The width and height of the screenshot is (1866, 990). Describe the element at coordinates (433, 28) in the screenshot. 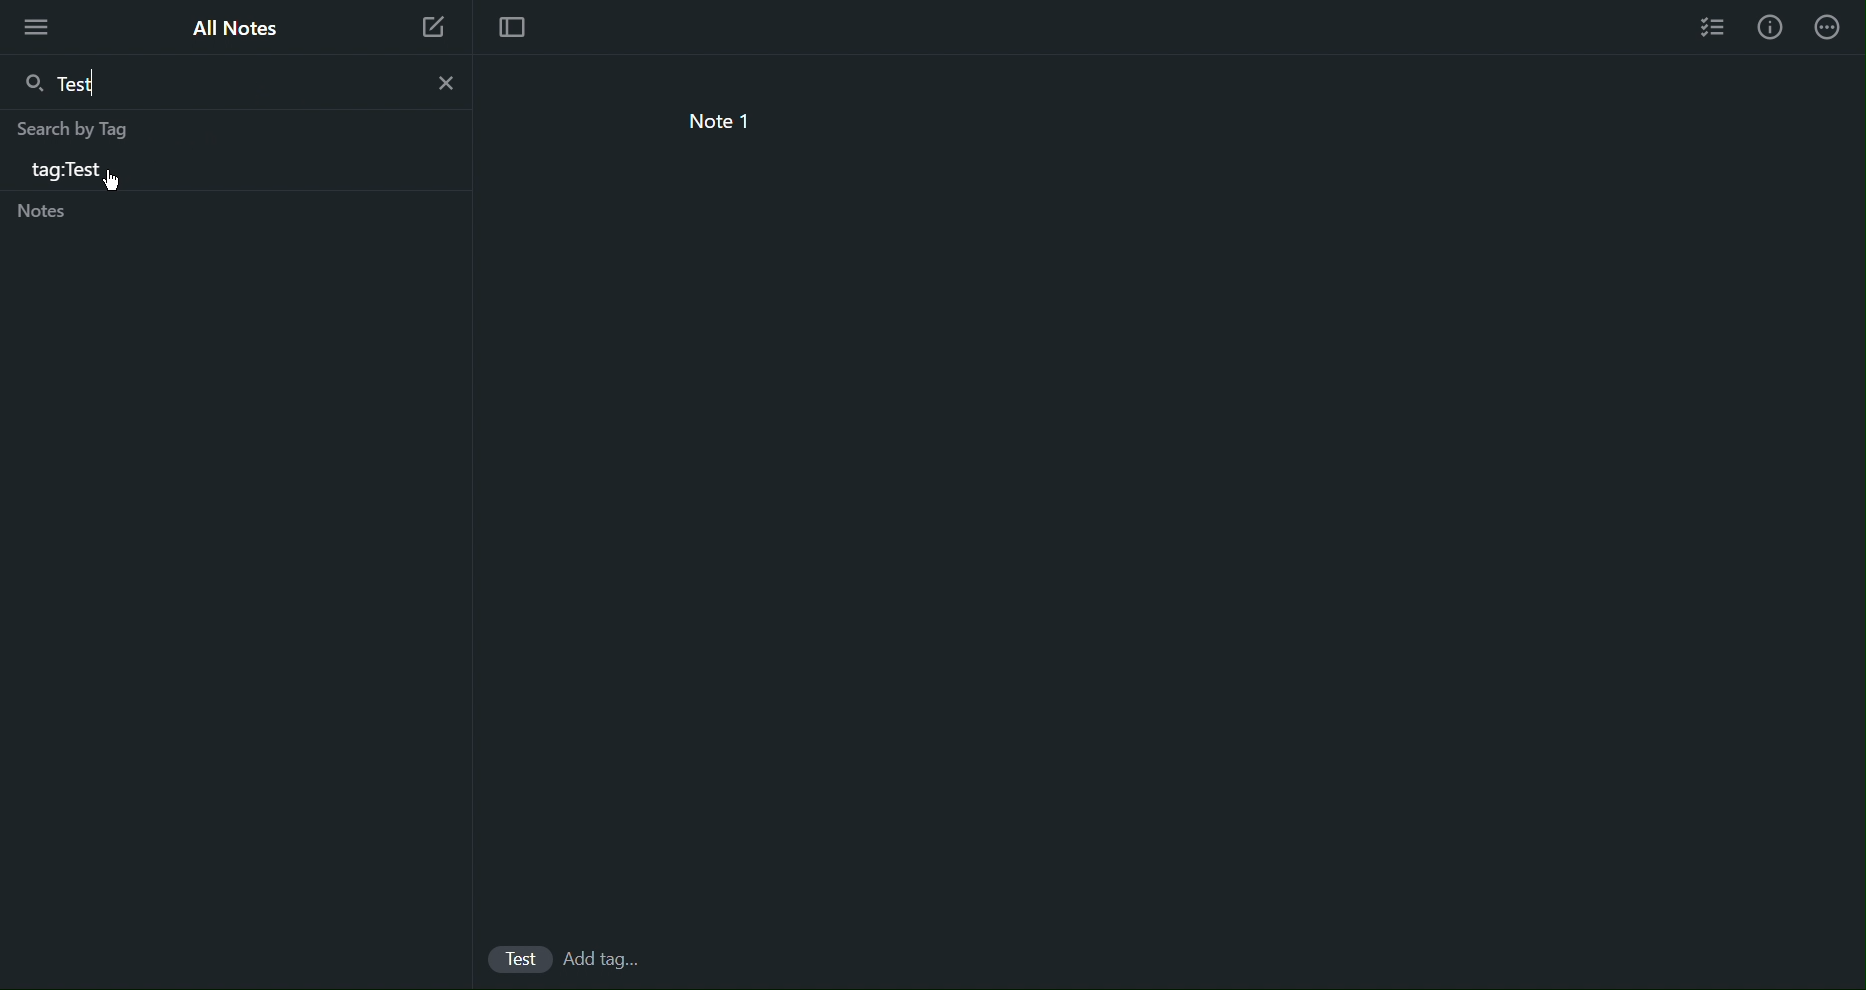

I see `New Note` at that location.